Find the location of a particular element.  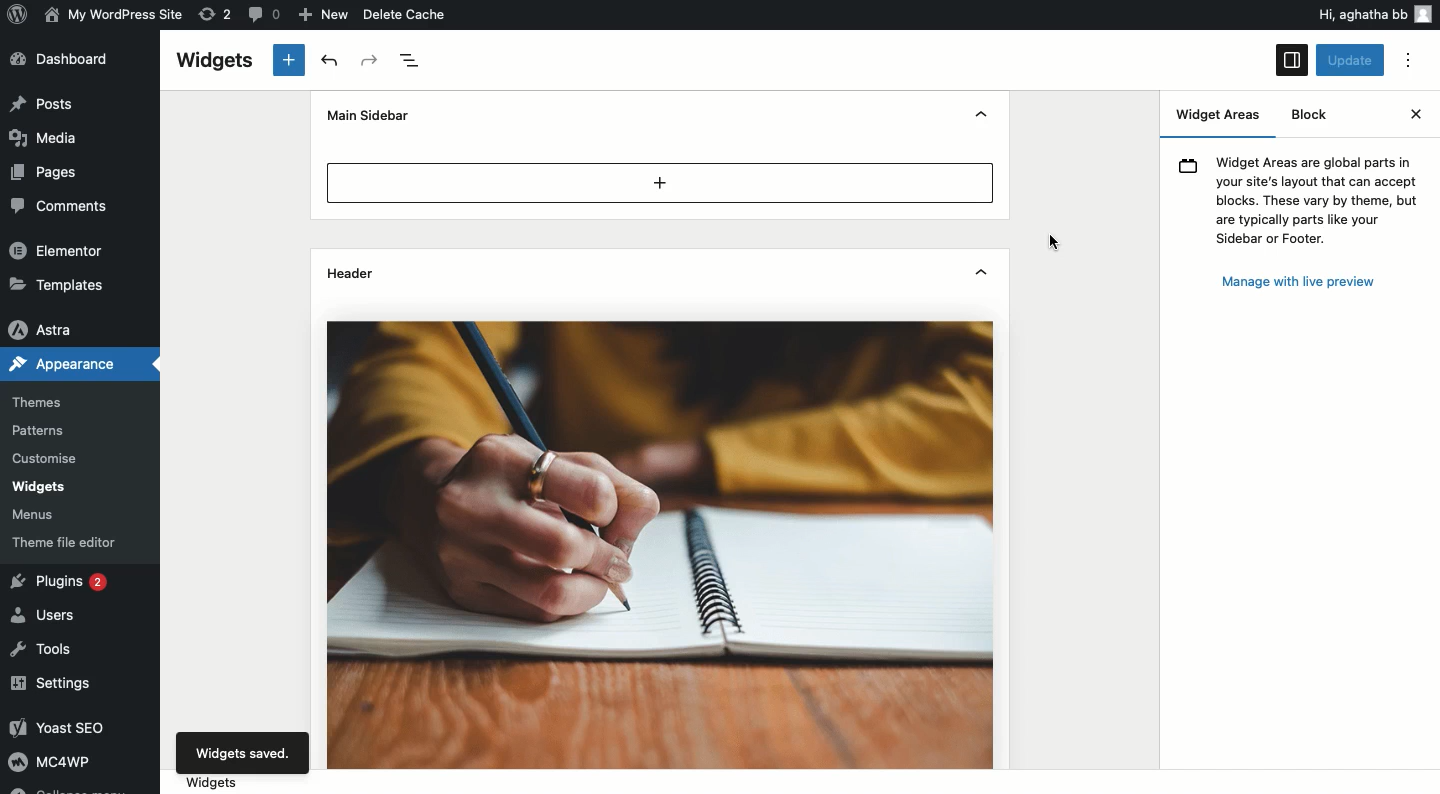

Add is located at coordinates (661, 182).